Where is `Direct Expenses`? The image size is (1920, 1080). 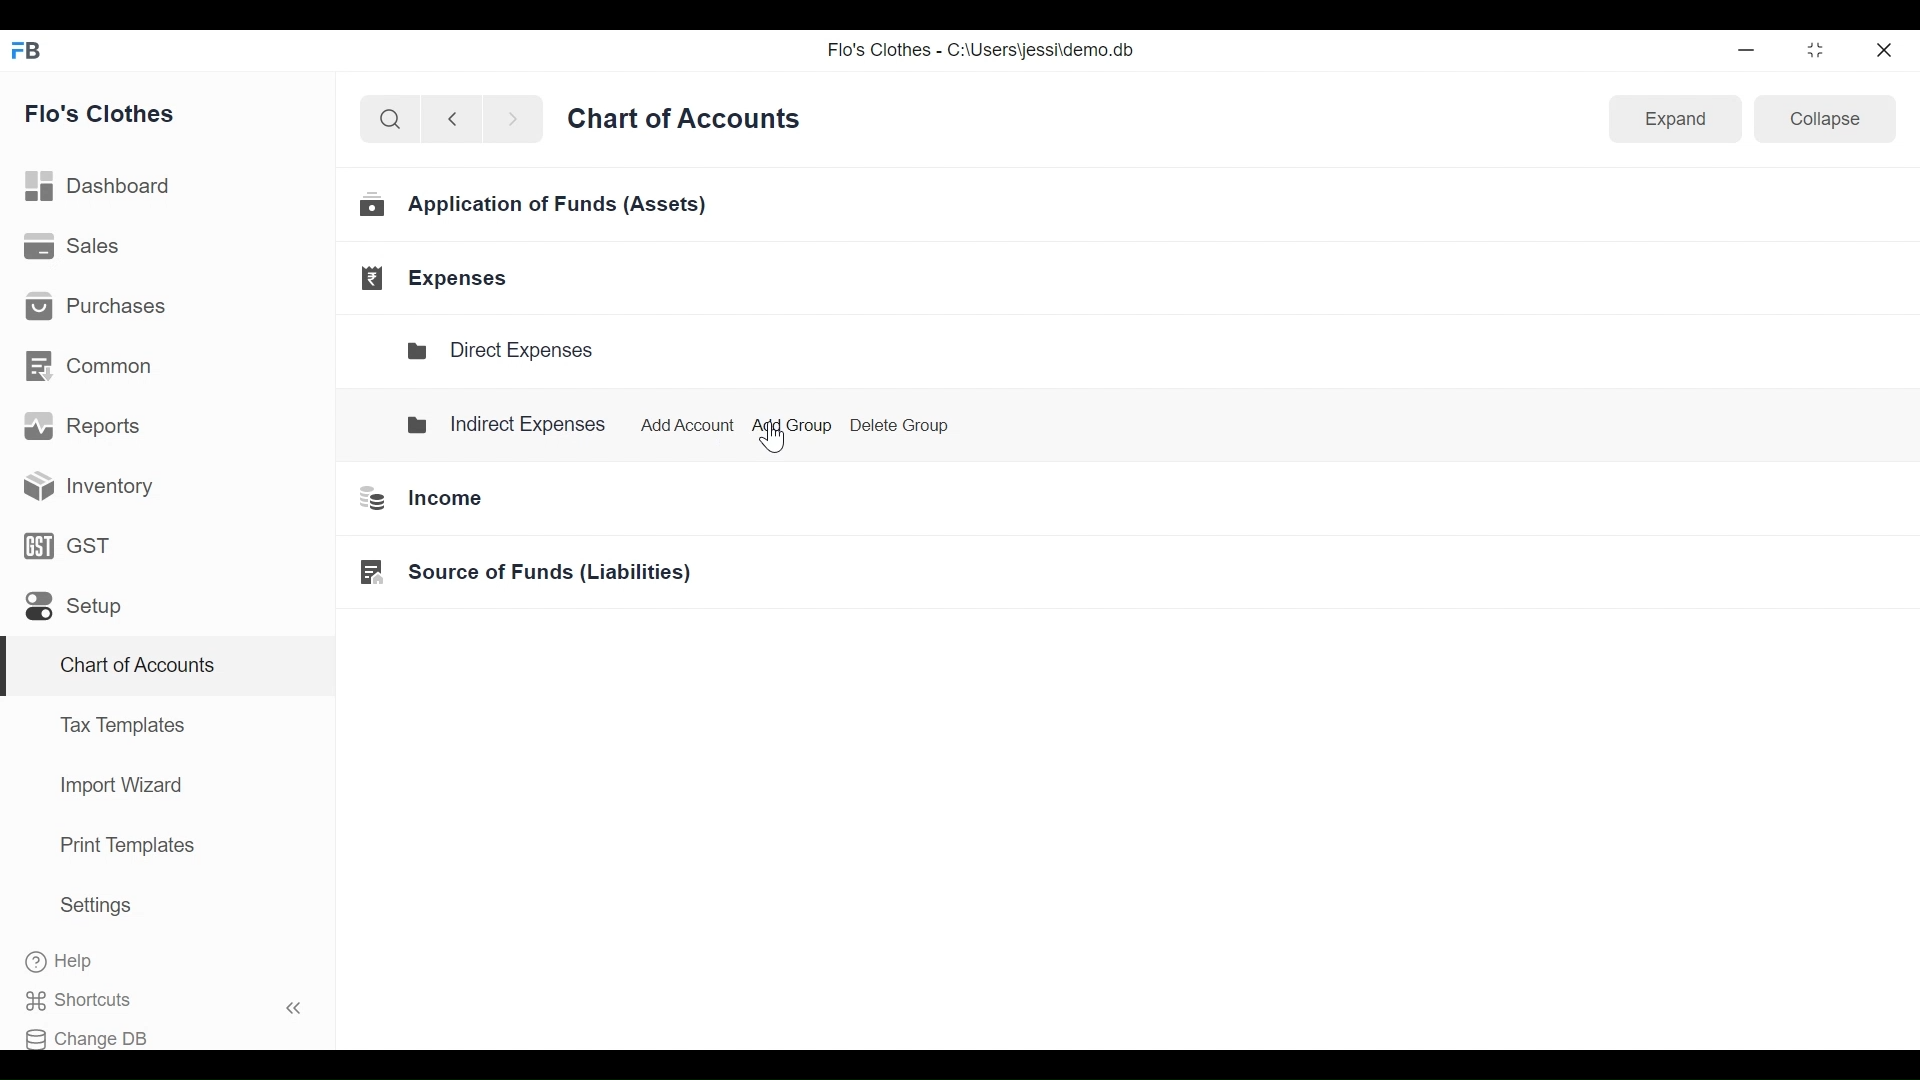
Direct Expenses is located at coordinates (510, 351).